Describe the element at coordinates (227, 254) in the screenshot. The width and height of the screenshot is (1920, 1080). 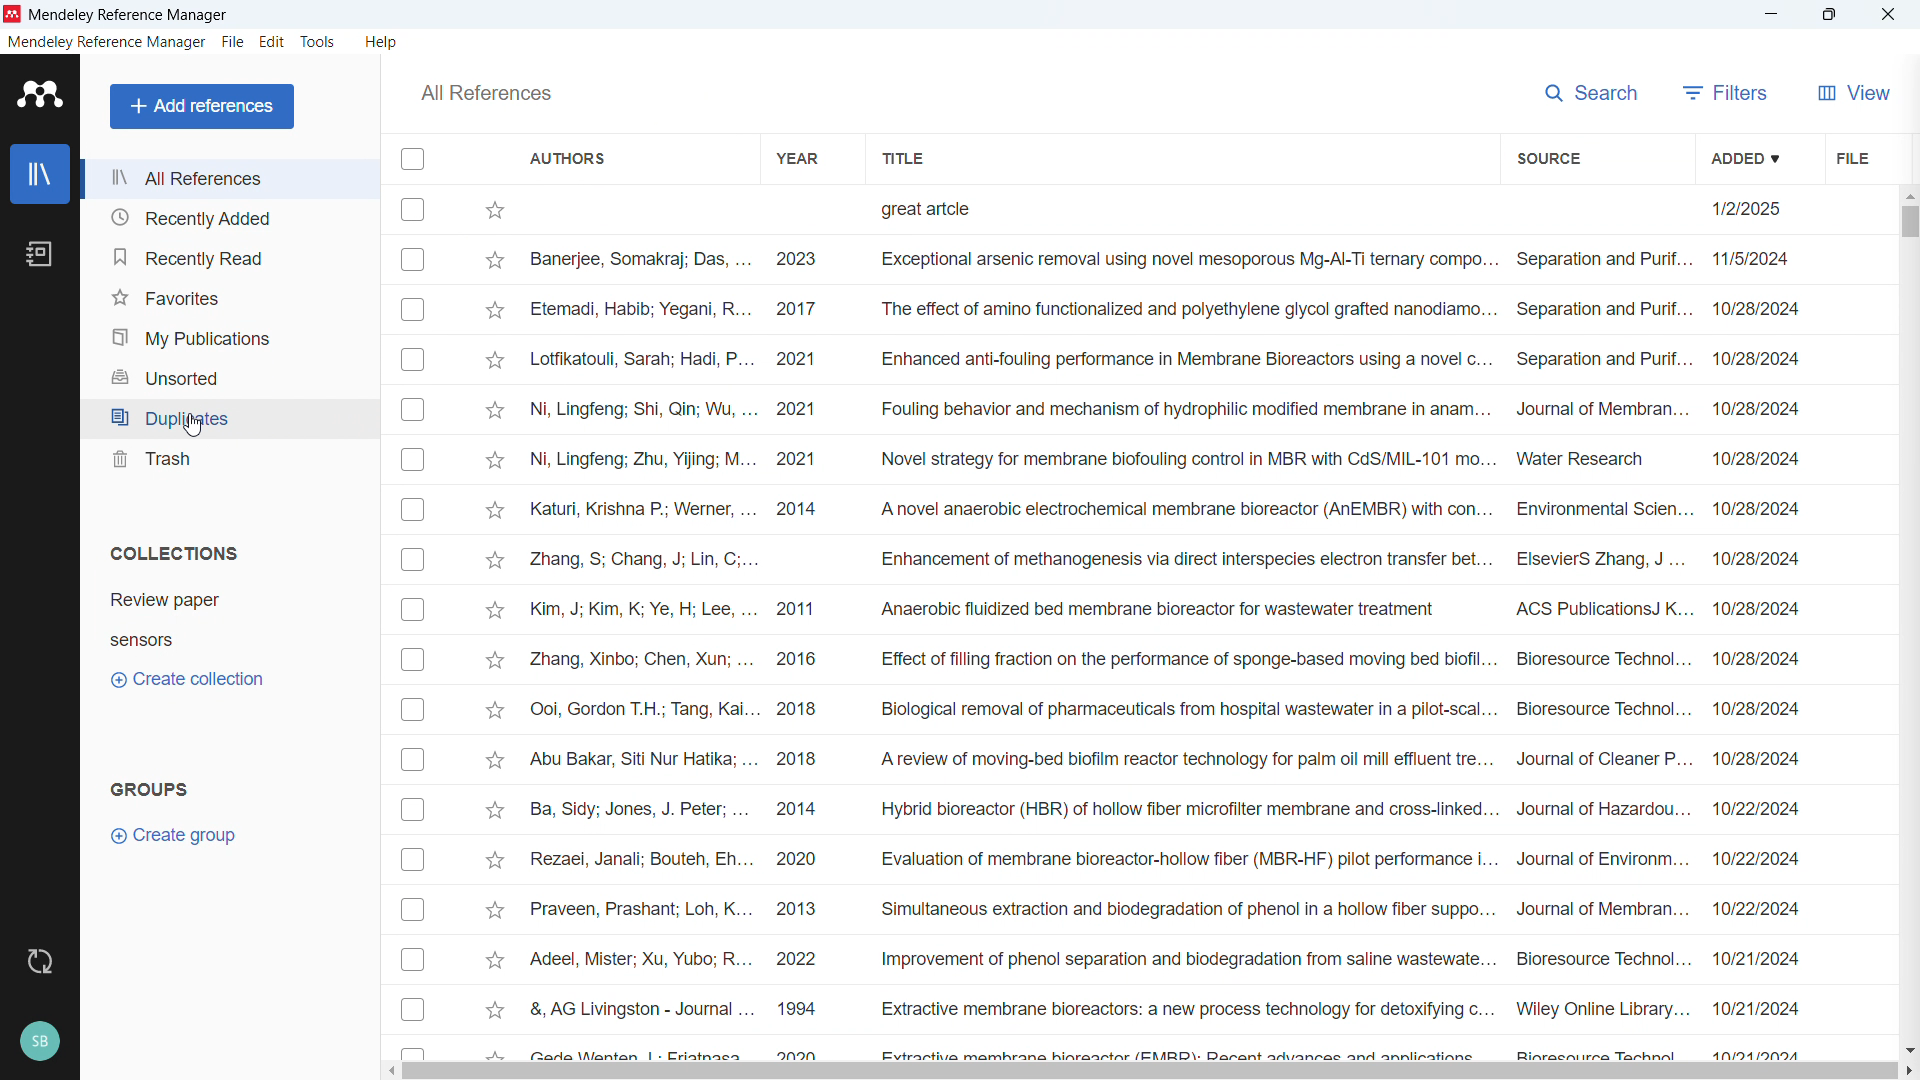
I see `Recently read ` at that location.